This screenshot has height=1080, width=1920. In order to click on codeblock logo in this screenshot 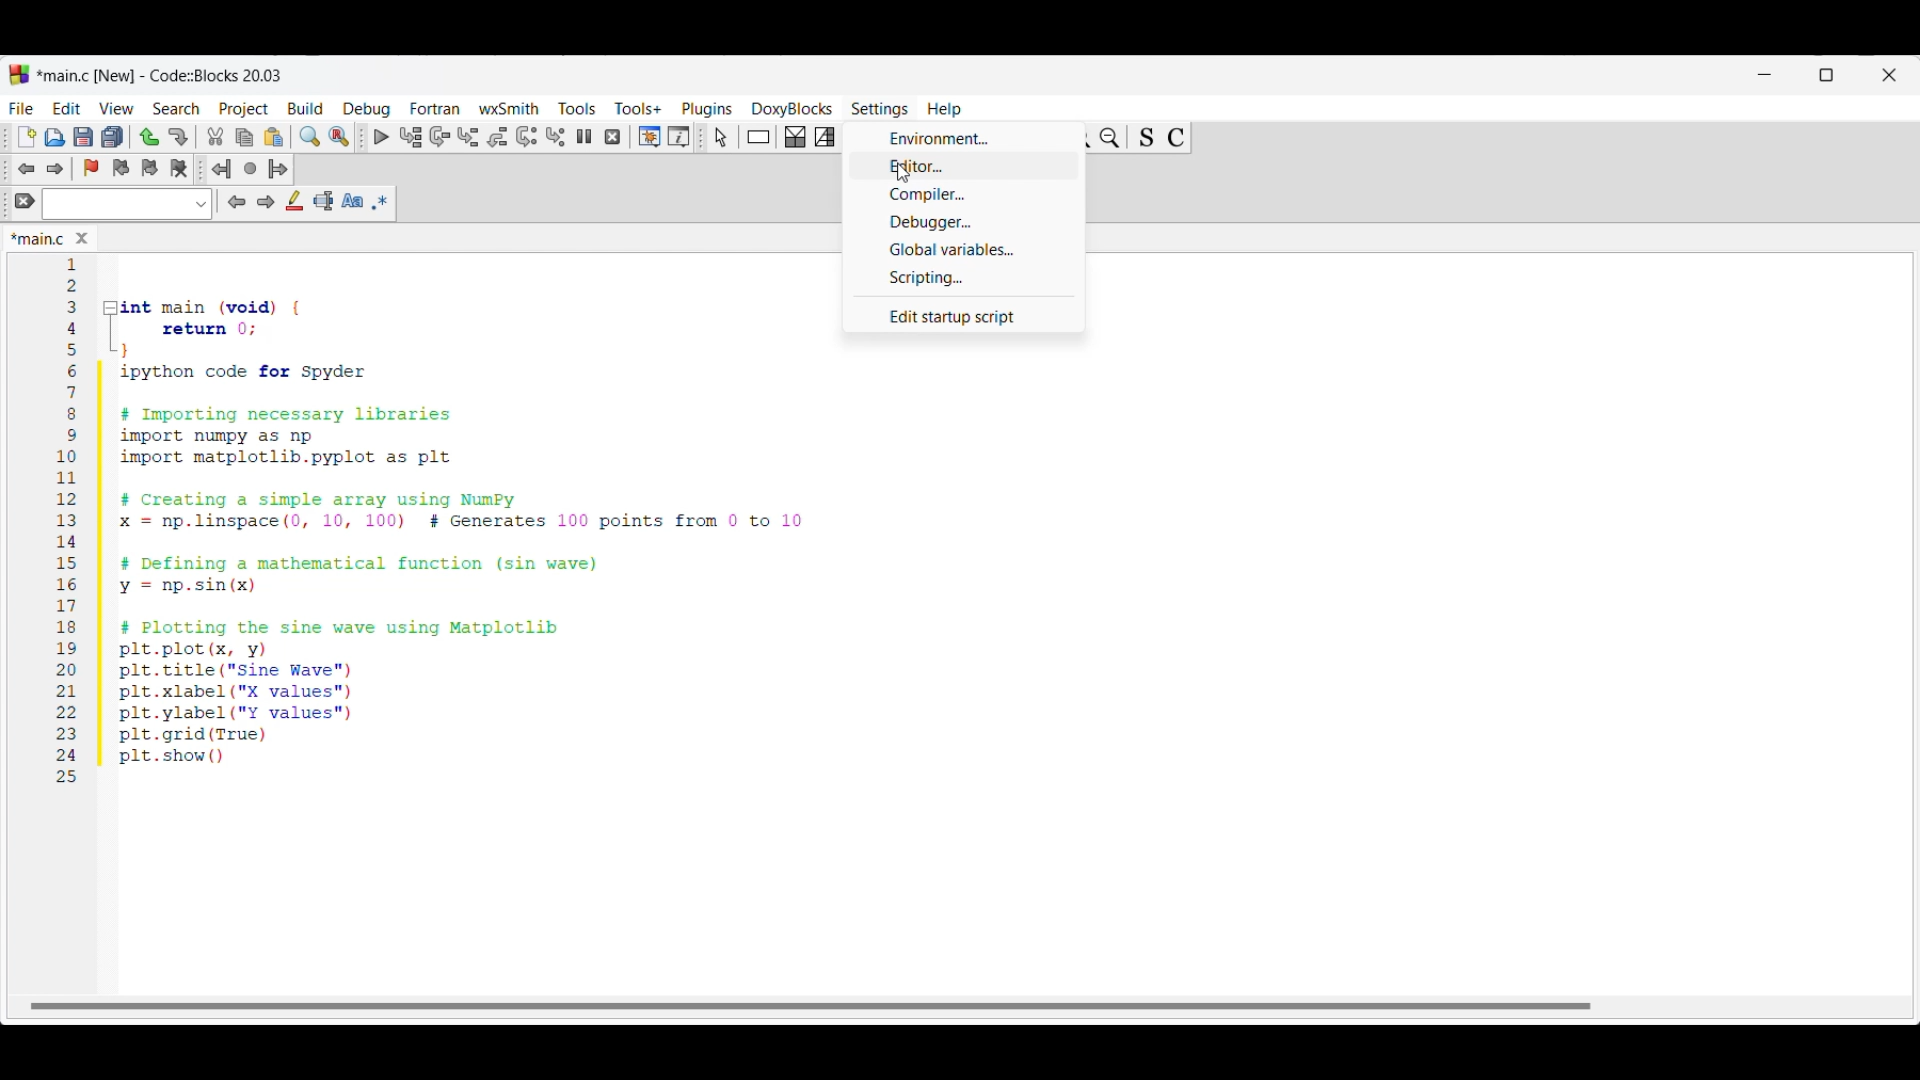, I will do `click(19, 75)`.